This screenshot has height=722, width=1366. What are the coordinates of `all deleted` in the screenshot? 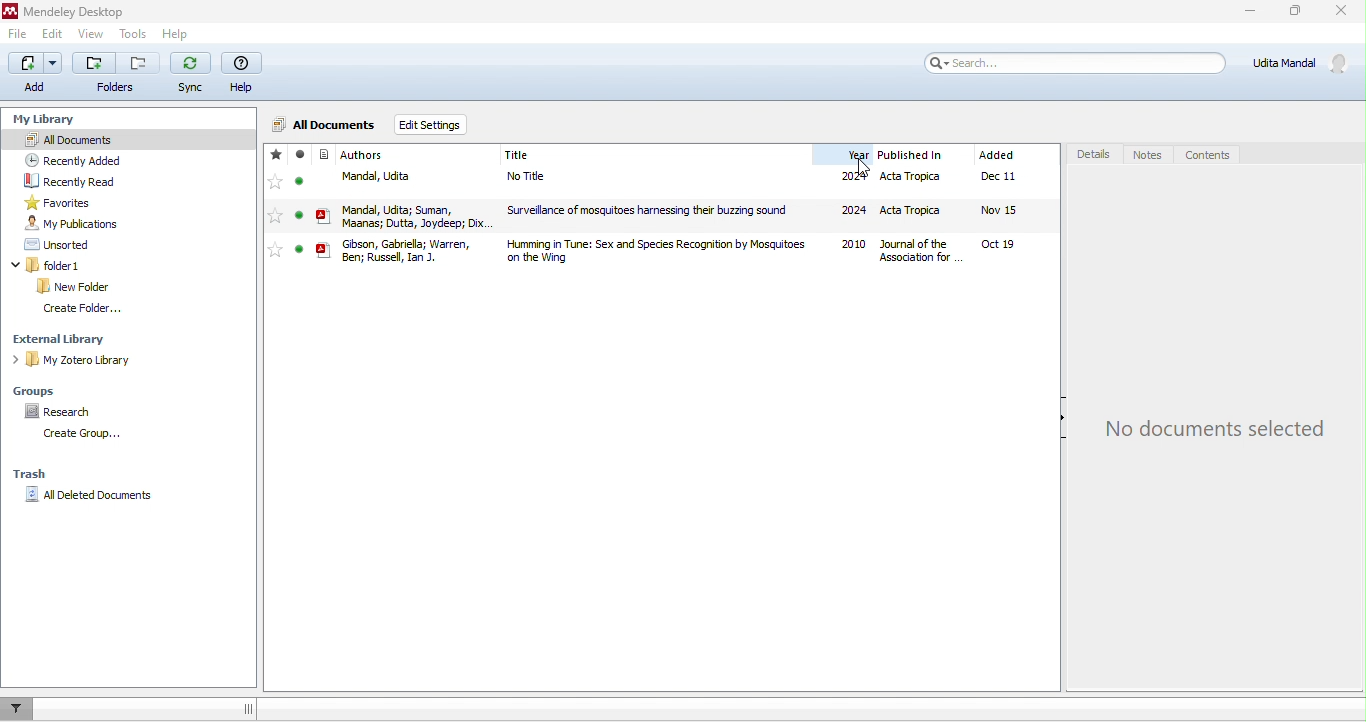 It's located at (88, 494).